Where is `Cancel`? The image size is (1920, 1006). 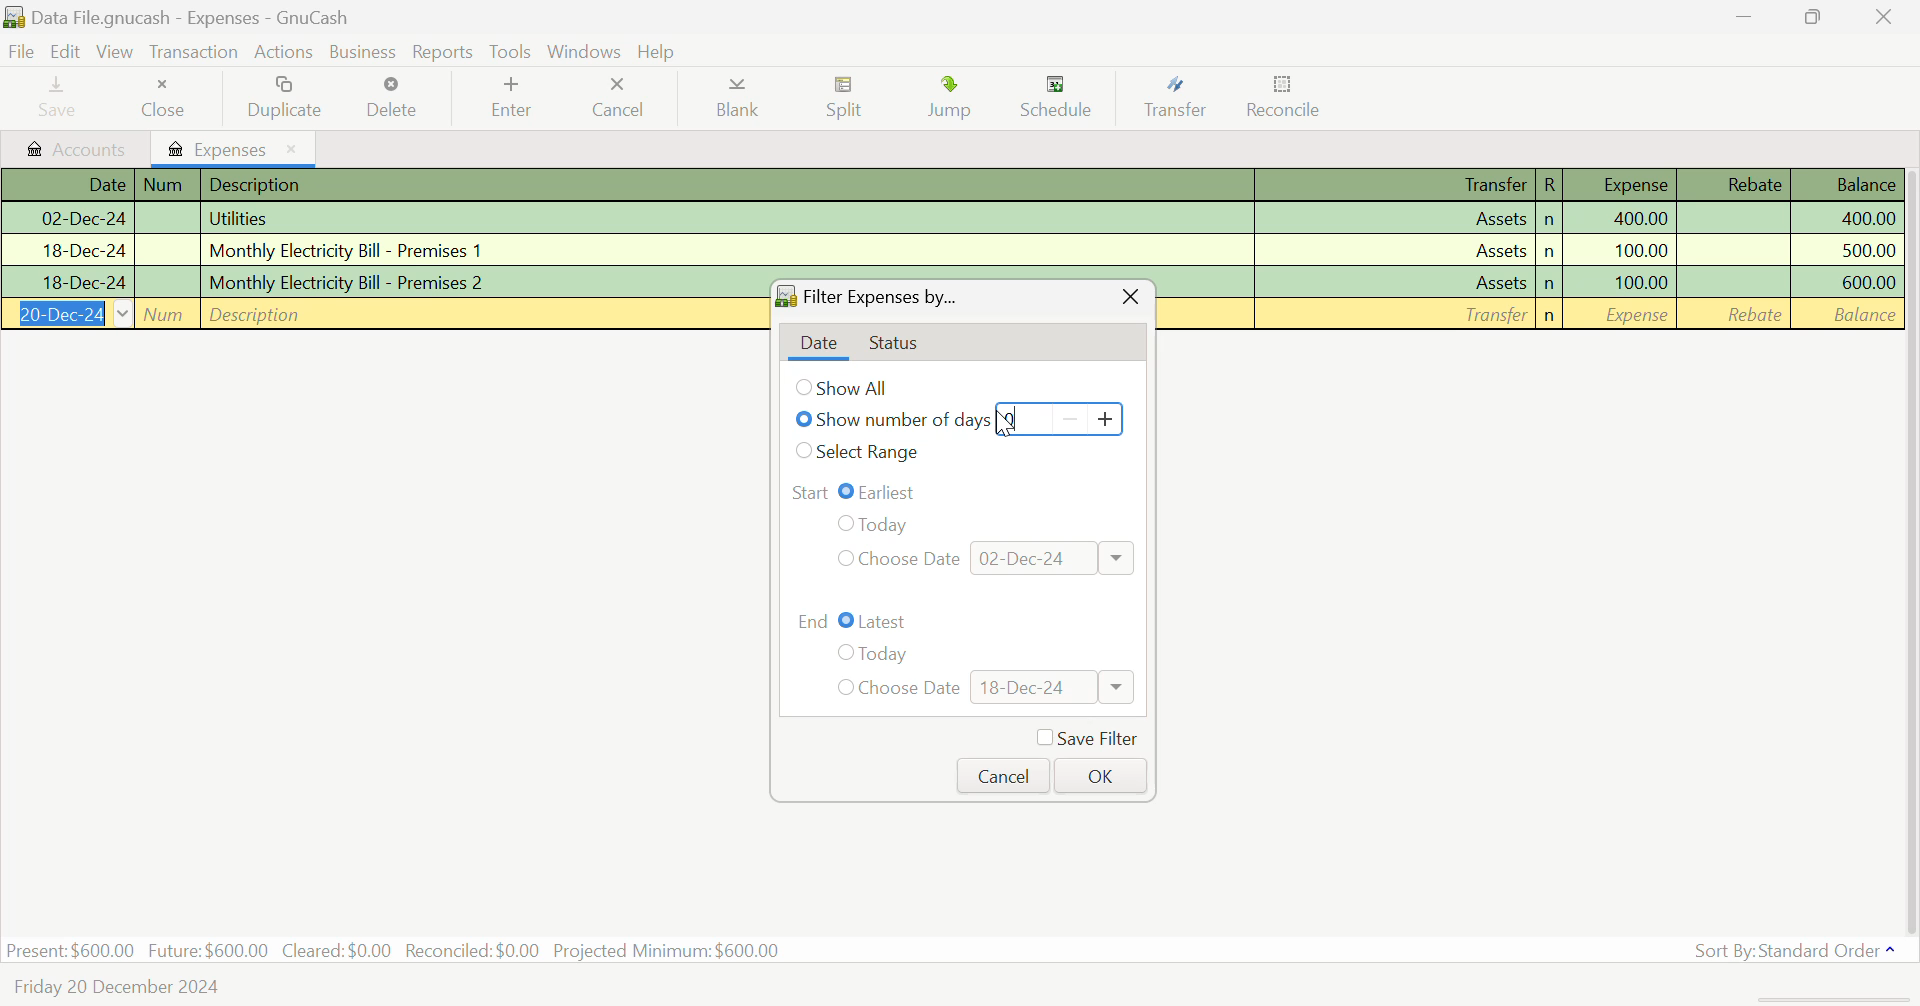
Cancel is located at coordinates (1002, 777).